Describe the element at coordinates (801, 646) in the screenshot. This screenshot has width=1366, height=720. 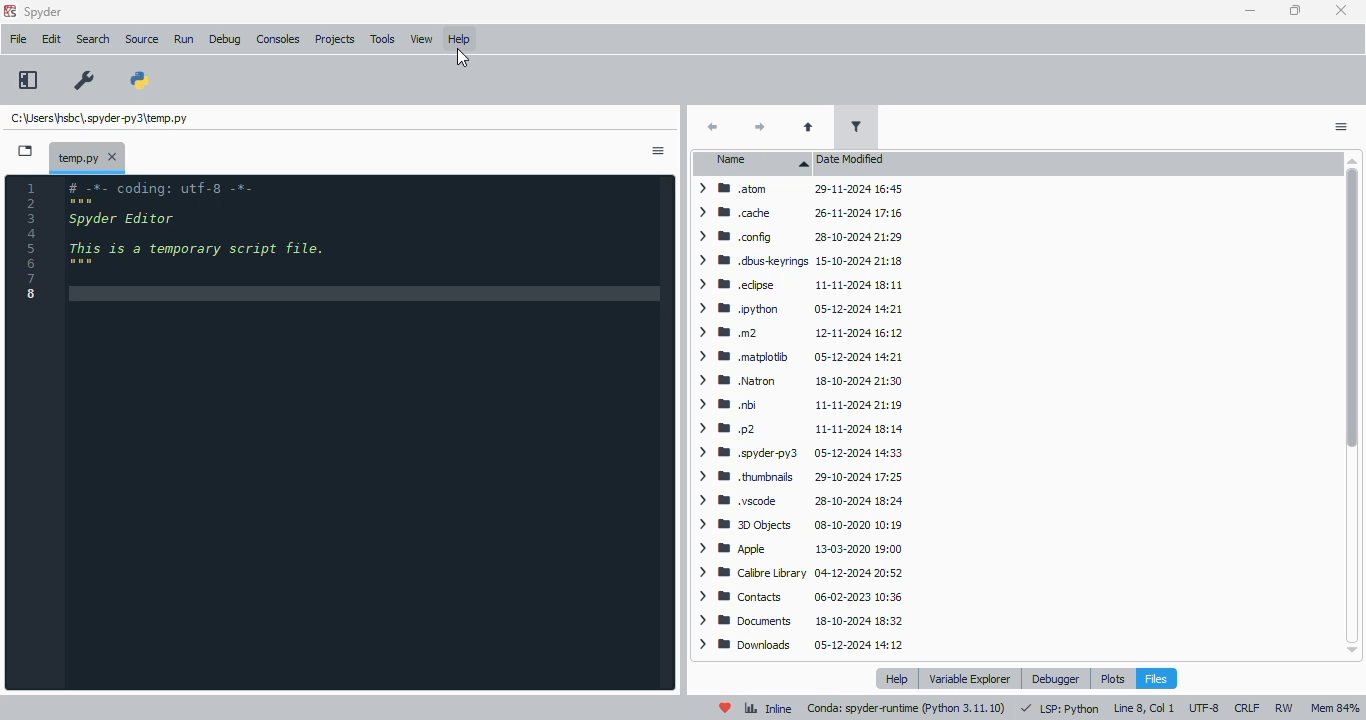
I see `> WB Downloads 05-12-2024 14:12.` at that location.